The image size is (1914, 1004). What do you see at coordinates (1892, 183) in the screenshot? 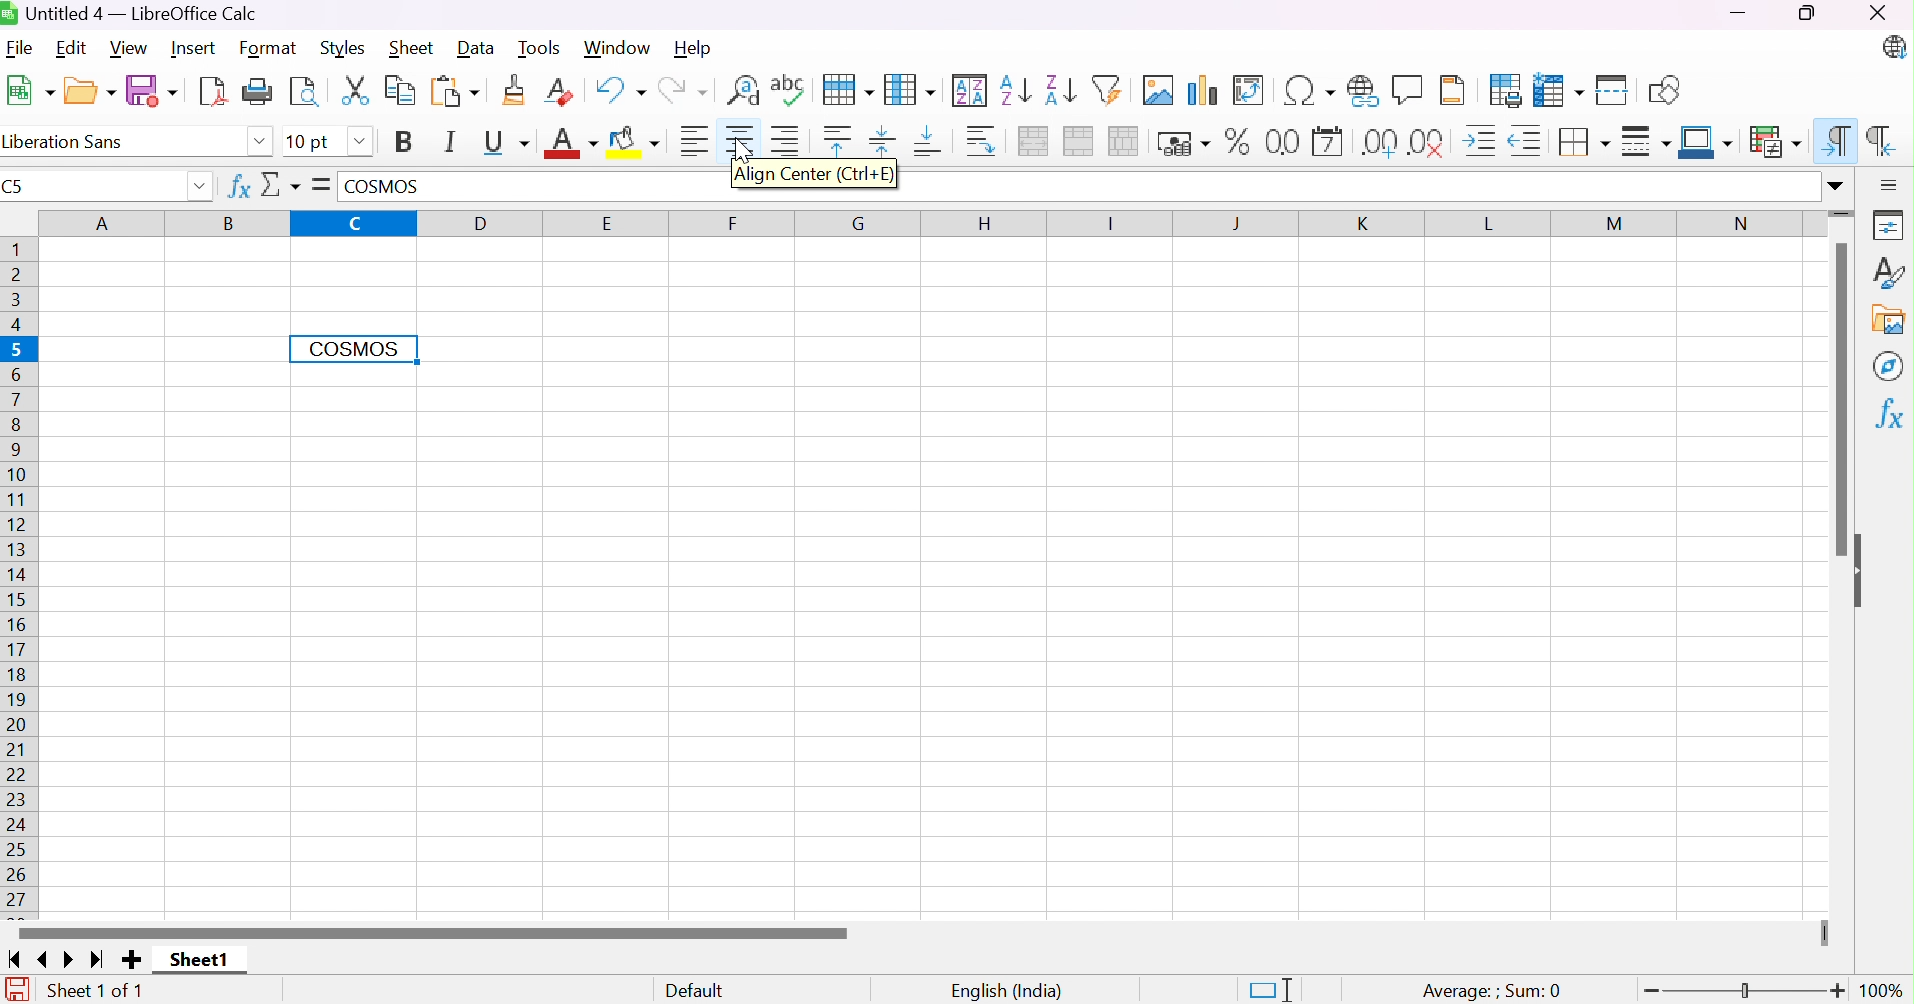
I see `Sidebar Settings` at bounding box center [1892, 183].